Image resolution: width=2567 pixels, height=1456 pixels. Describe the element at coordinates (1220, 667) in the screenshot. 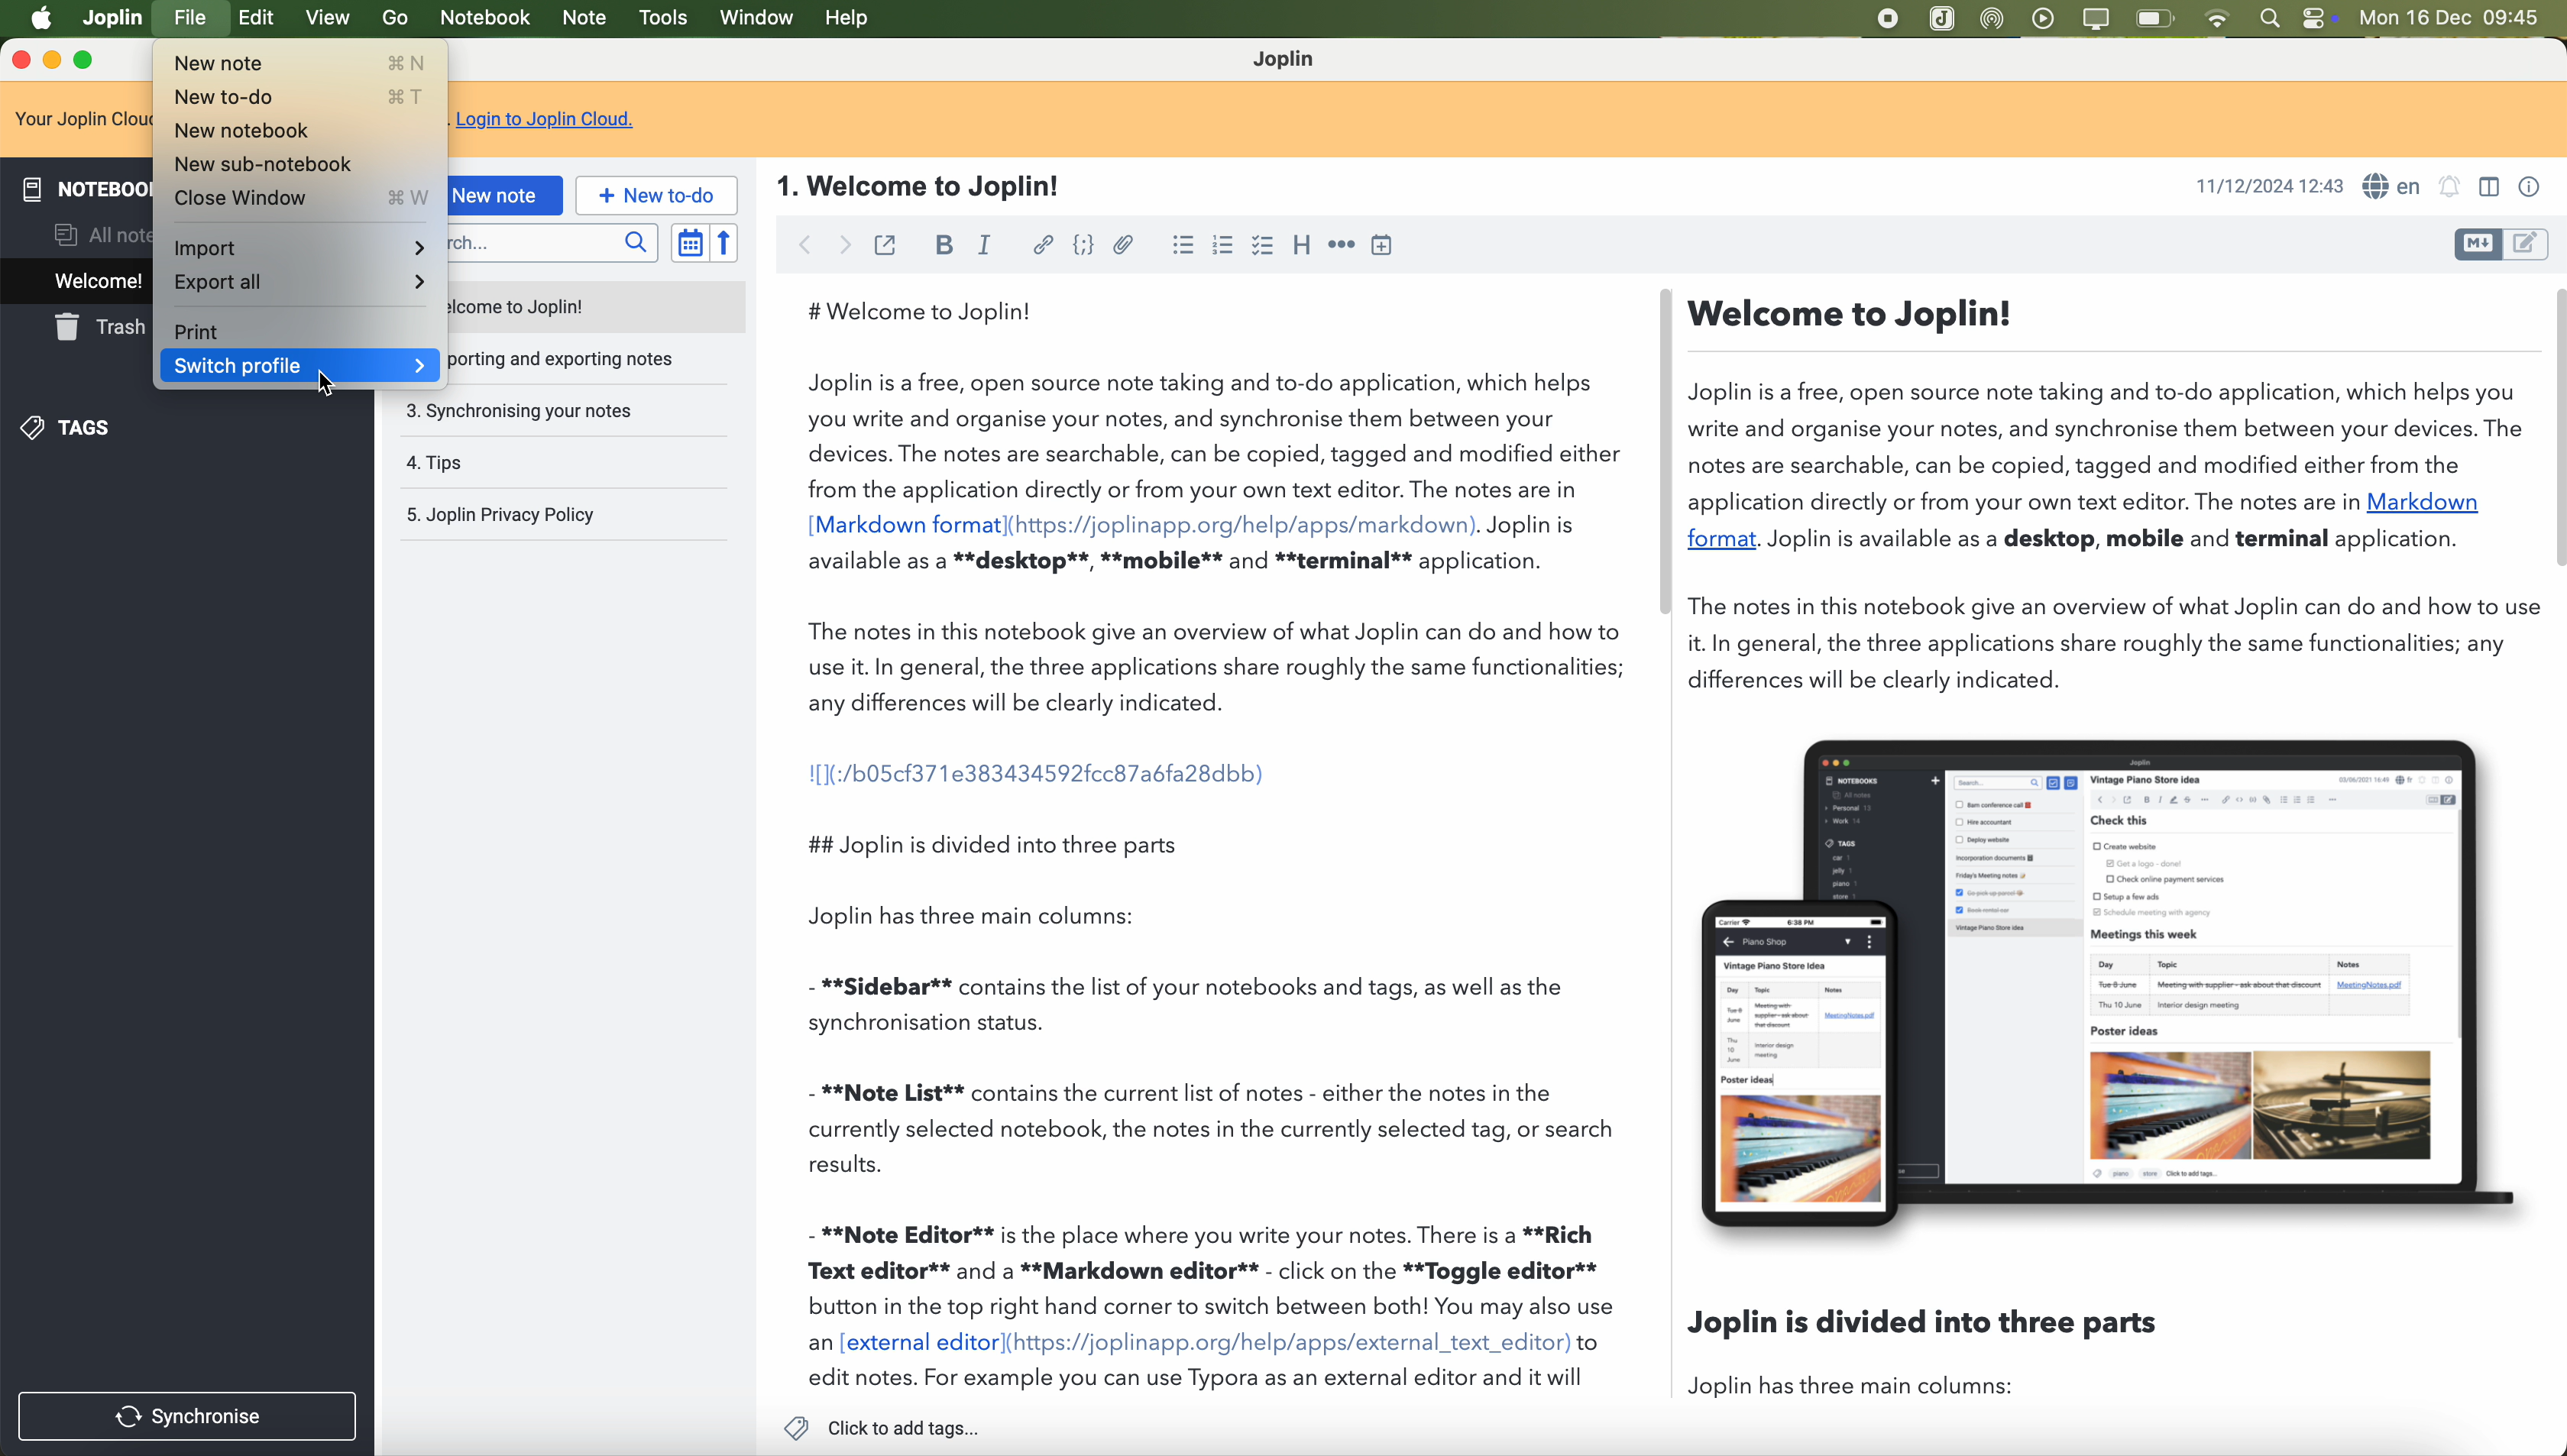

I see `The notes in this notebook give an overview of what Joplin can do and how to
use it. In general, the three applications share roughly the same functionalities;
any differences will be clearly indicated.` at that location.